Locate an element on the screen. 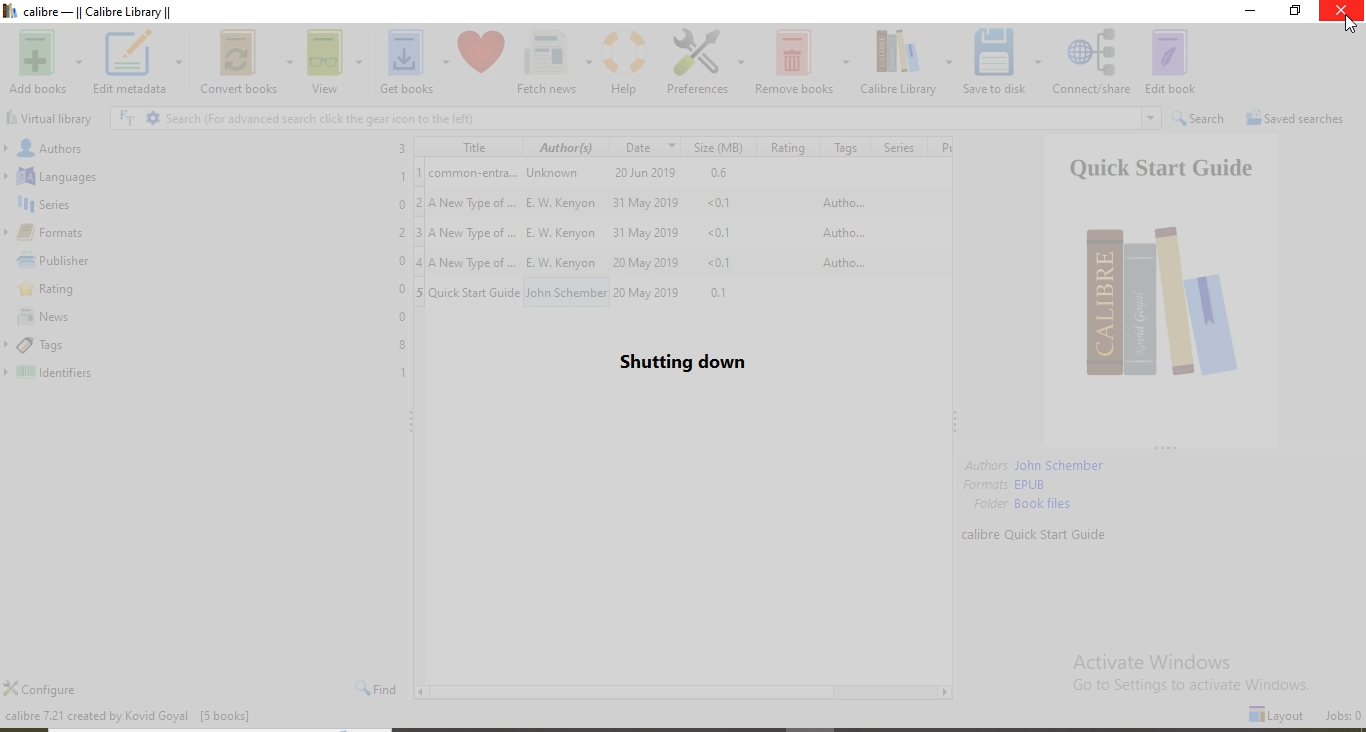 This screenshot has width=1366, height=732. 31 May 2019 is located at coordinates (647, 231).